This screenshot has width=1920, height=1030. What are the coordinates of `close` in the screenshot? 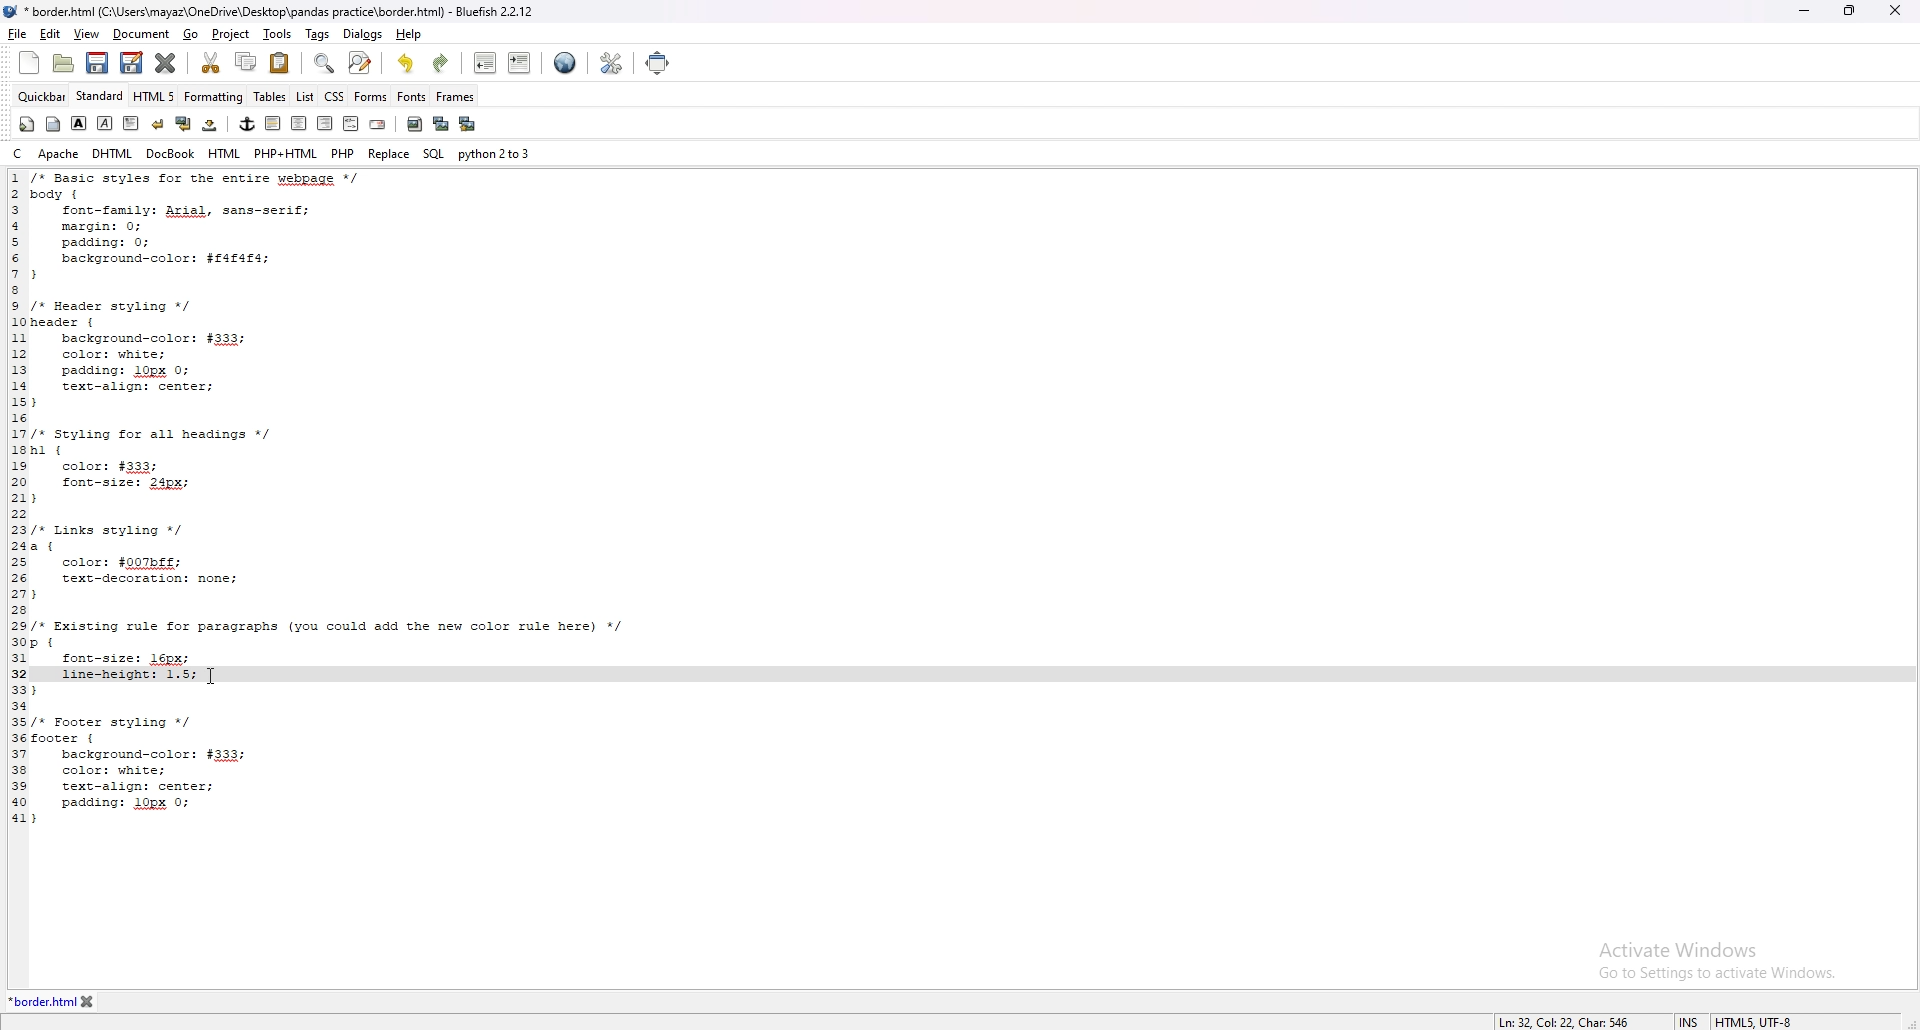 It's located at (1899, 11).